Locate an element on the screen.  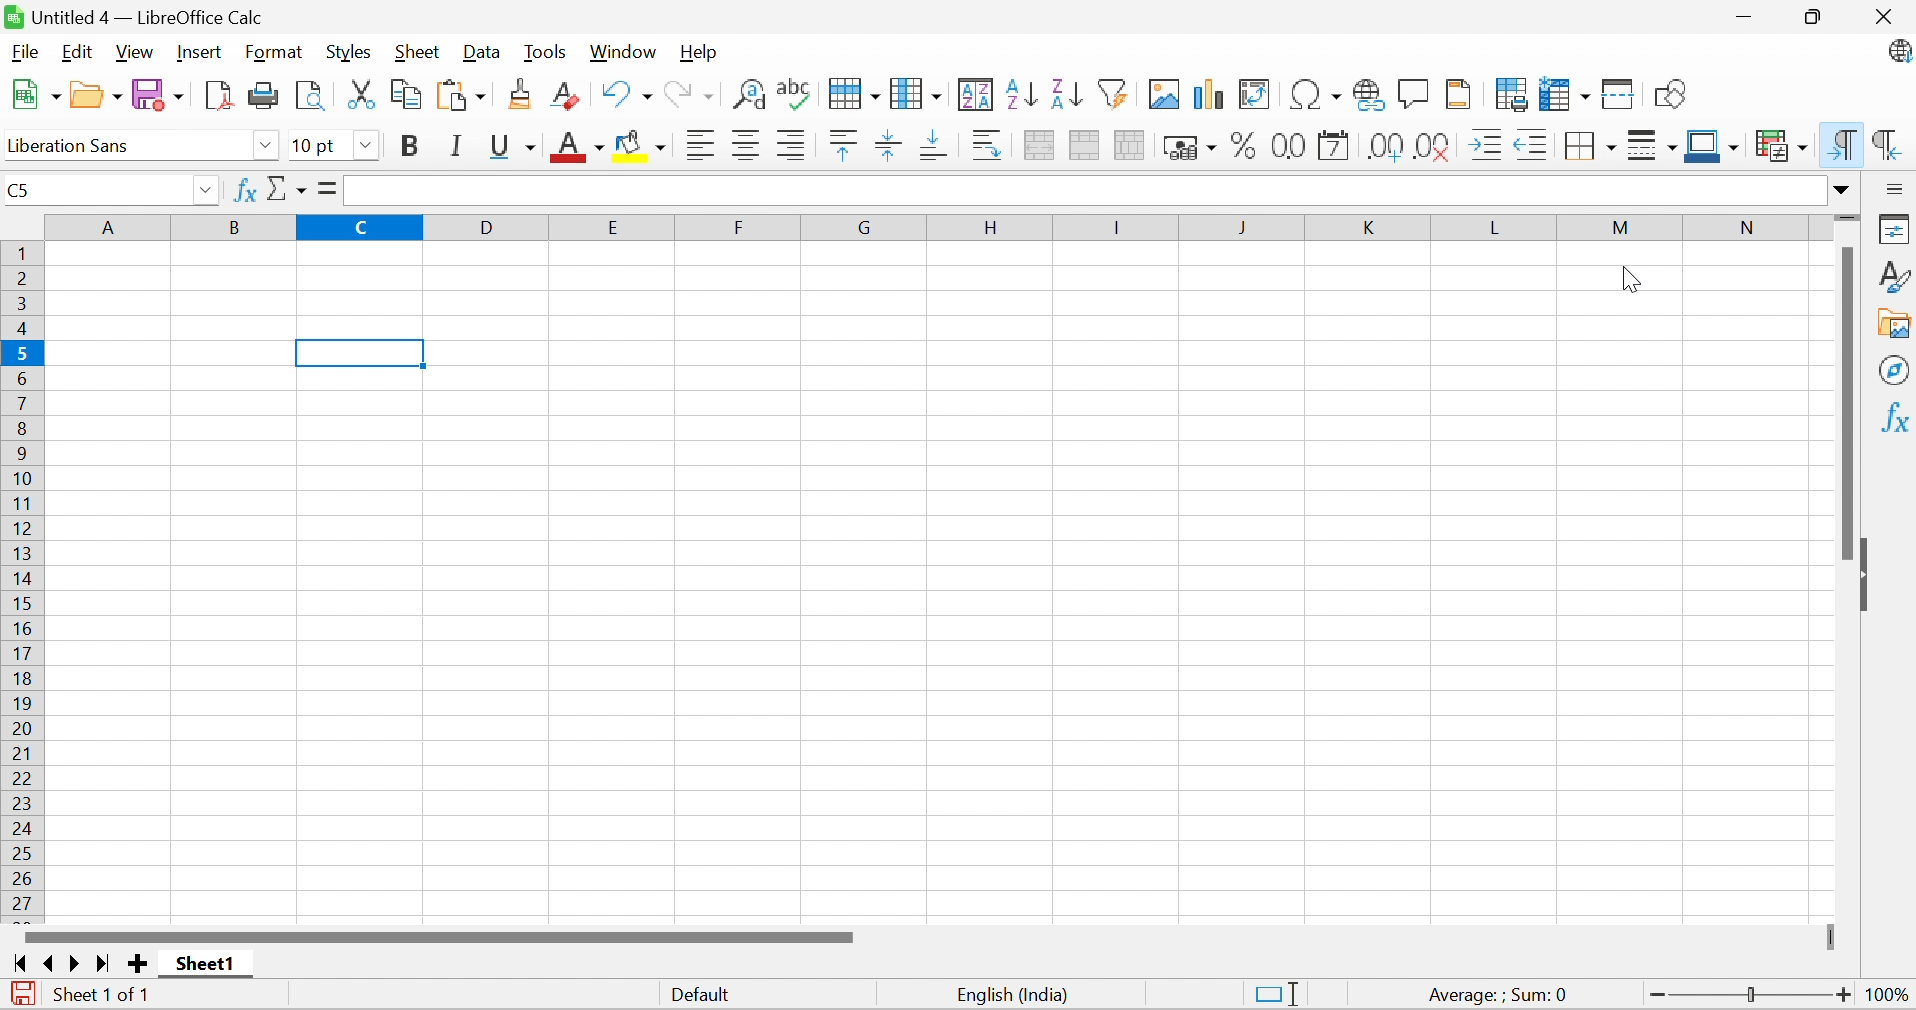
Scroll to next sheet is located at coordinates (76, 963).